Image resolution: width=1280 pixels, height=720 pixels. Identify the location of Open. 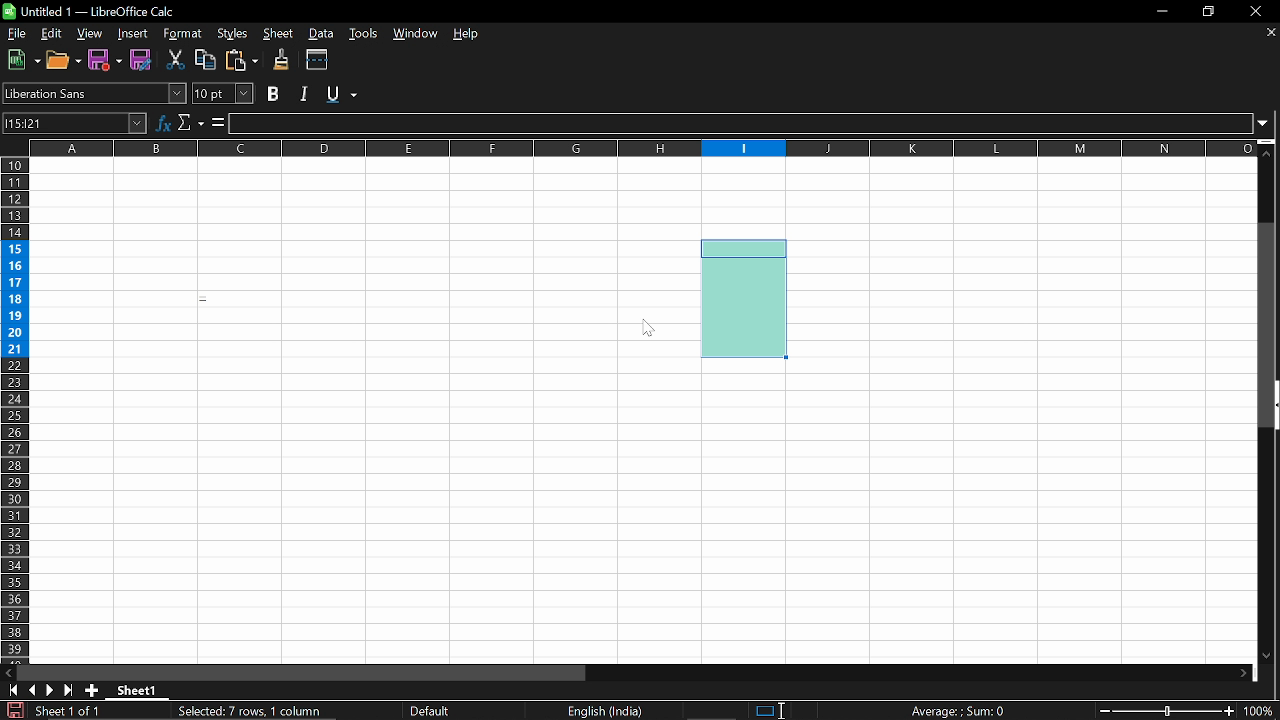
(63, 60).